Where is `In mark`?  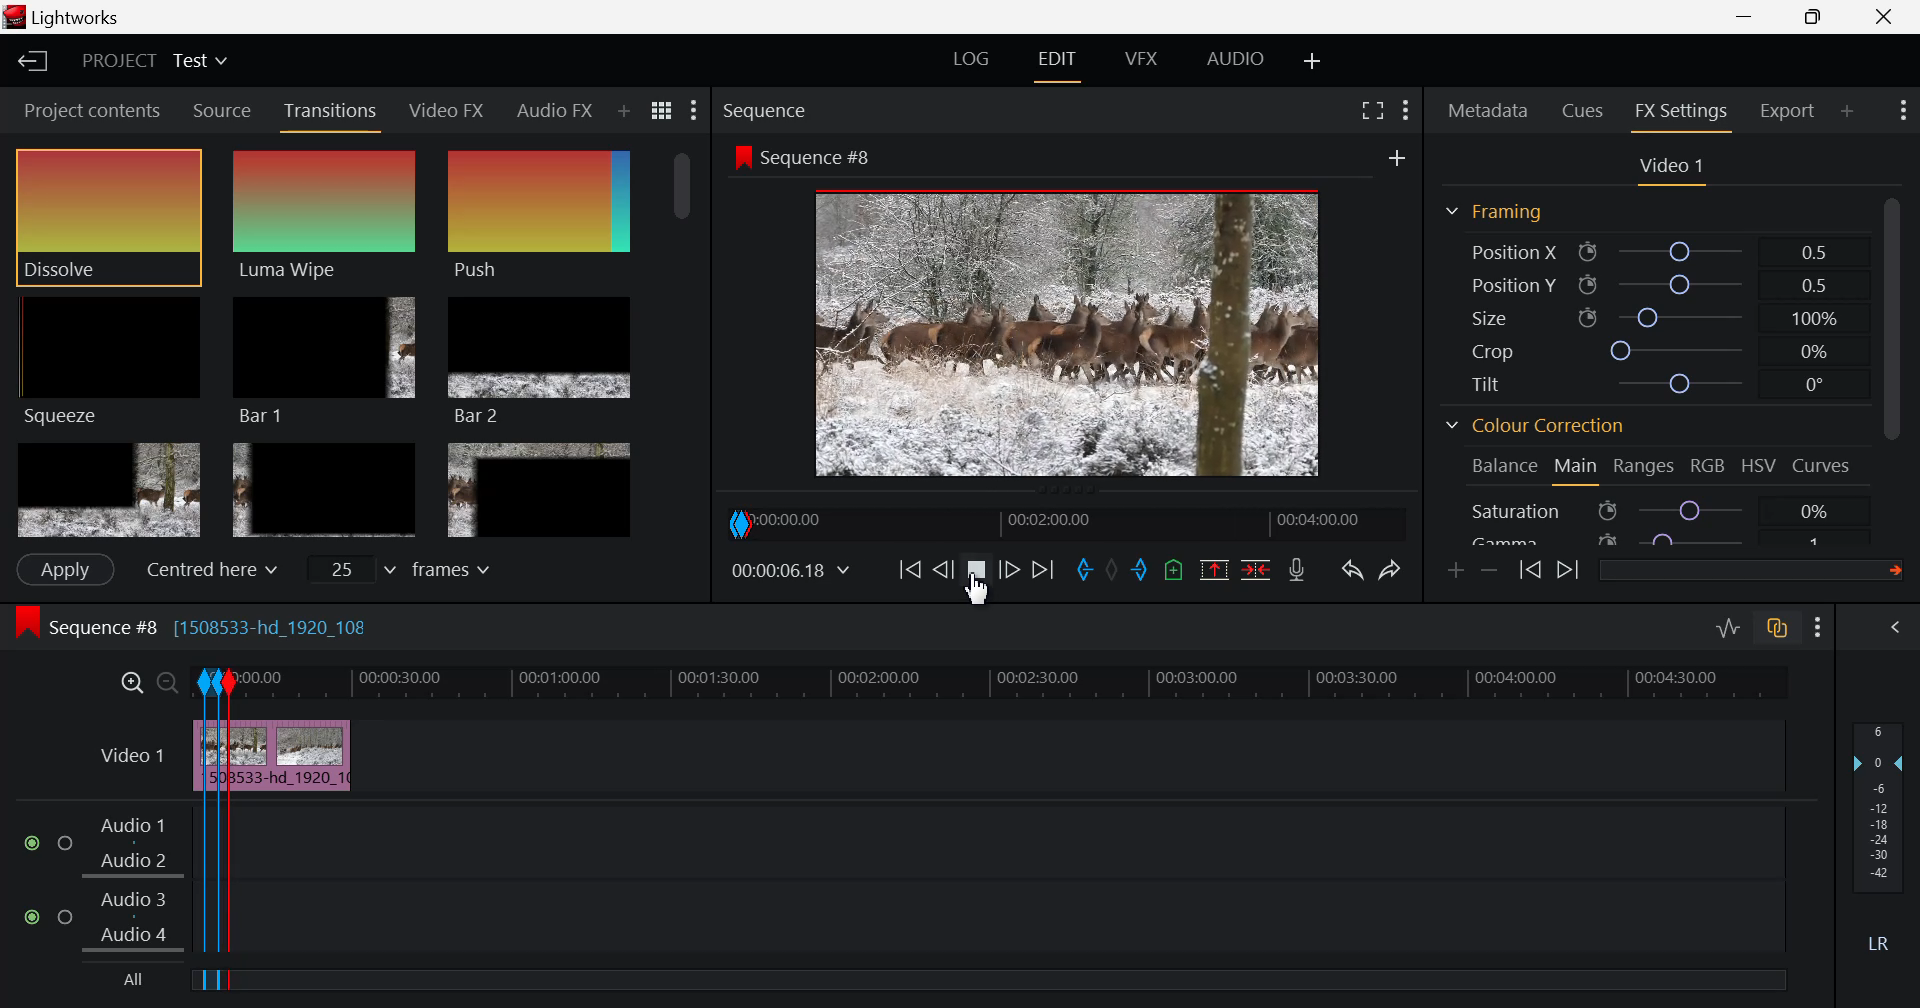 In mark is located at coordinates (1081, 571).